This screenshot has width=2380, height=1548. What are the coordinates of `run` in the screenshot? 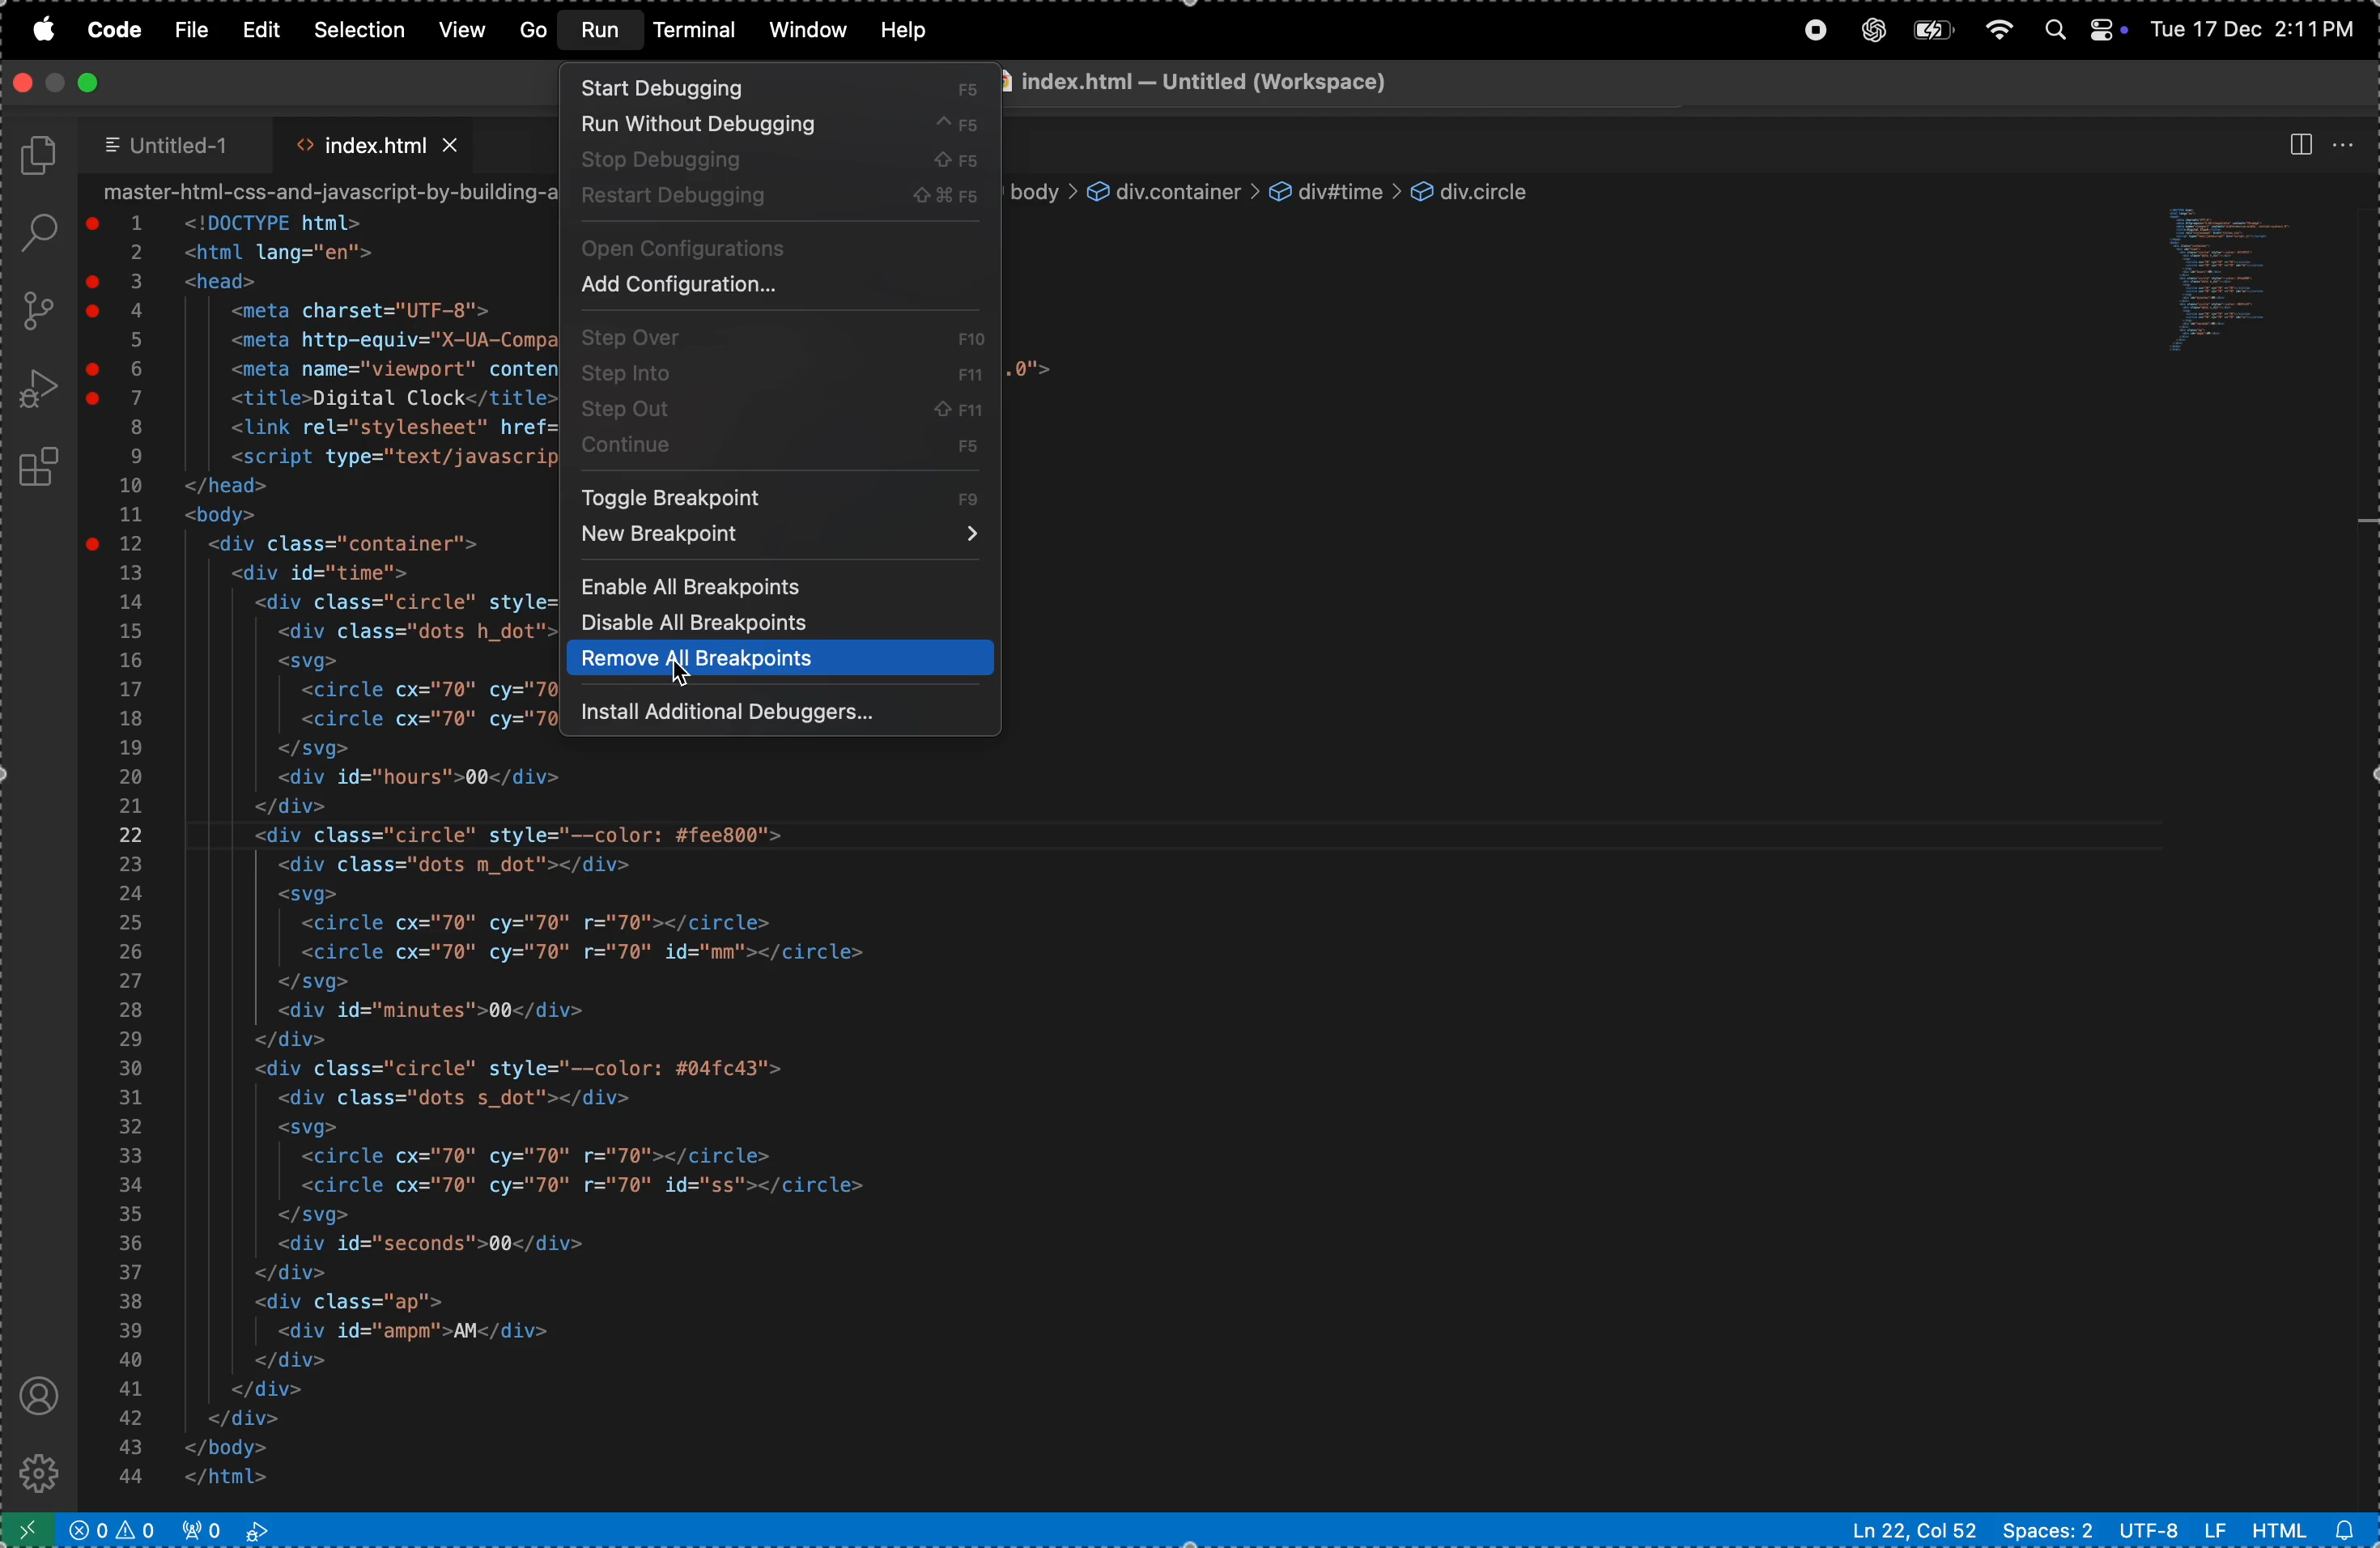 It's located at (601, 30).